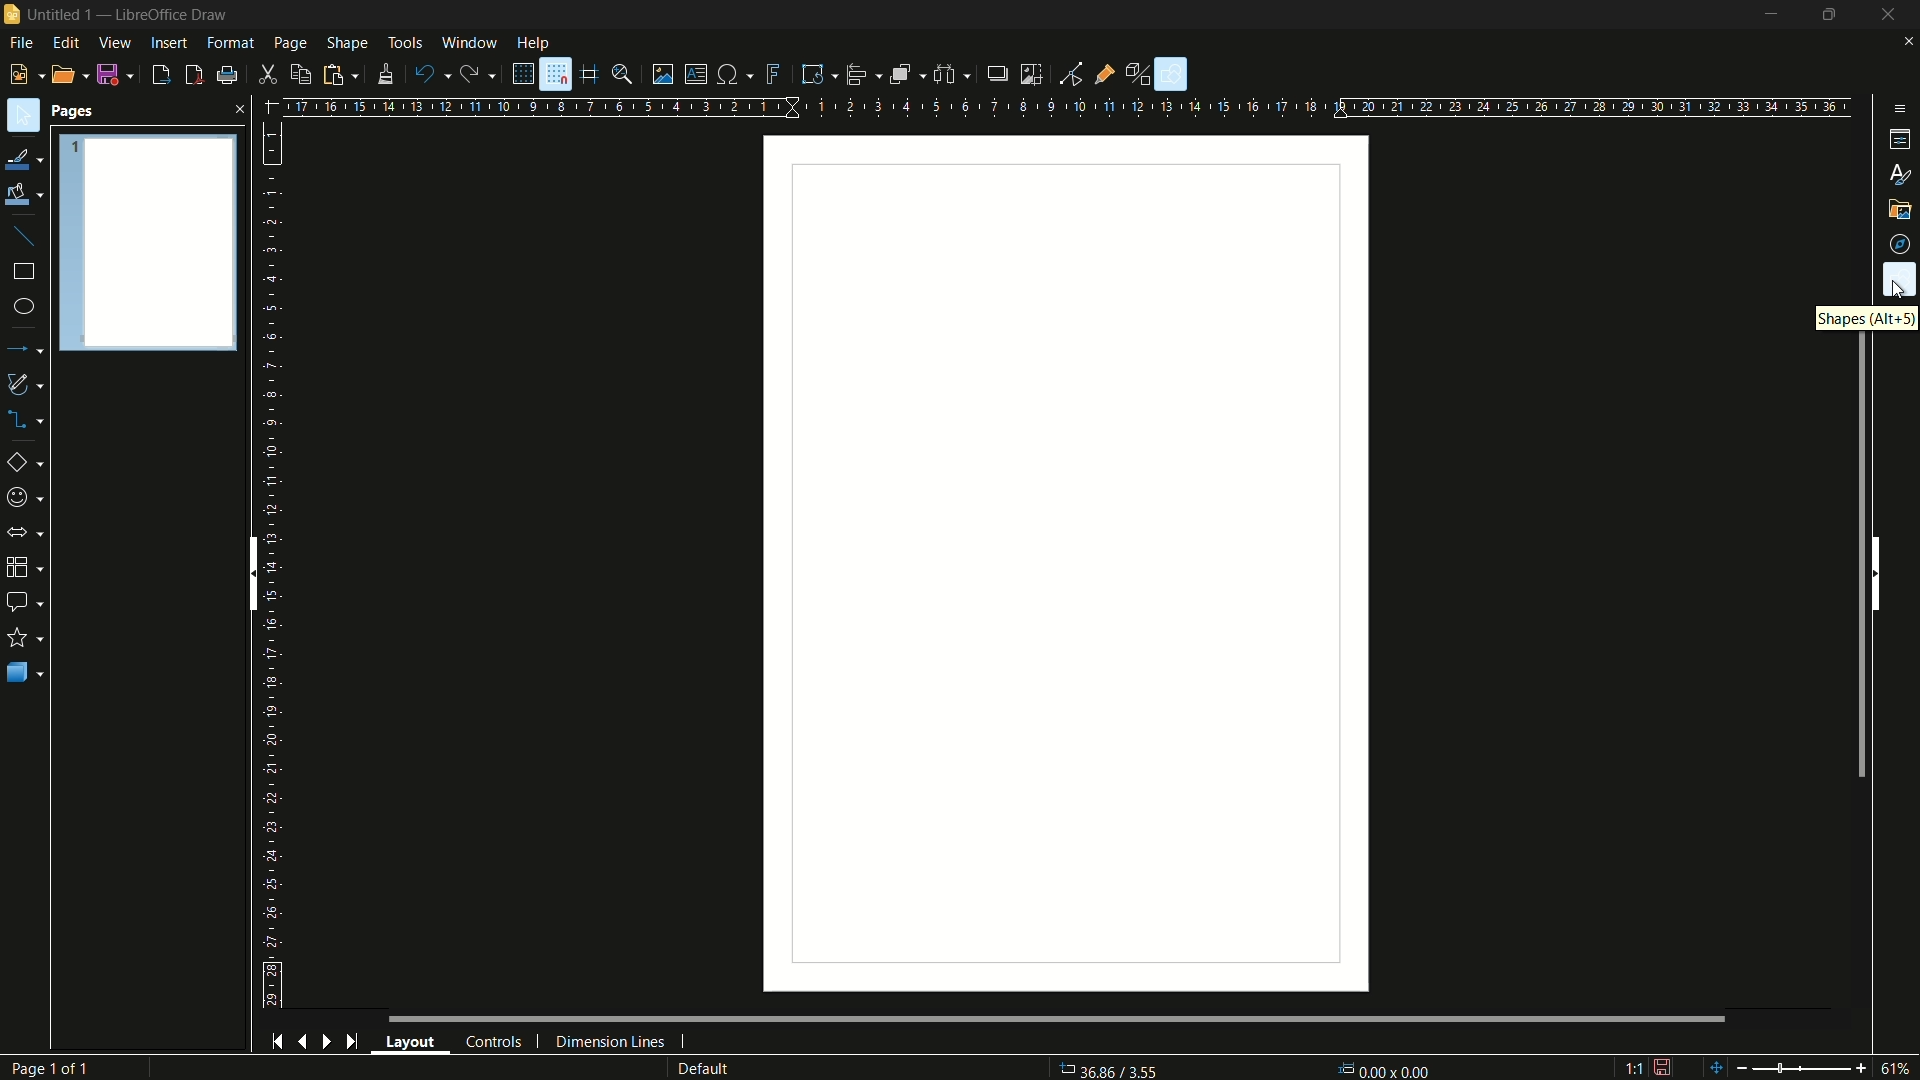  Describe the element at coordinates (23, 236) in the screenshot. I see `insert line` at that location.